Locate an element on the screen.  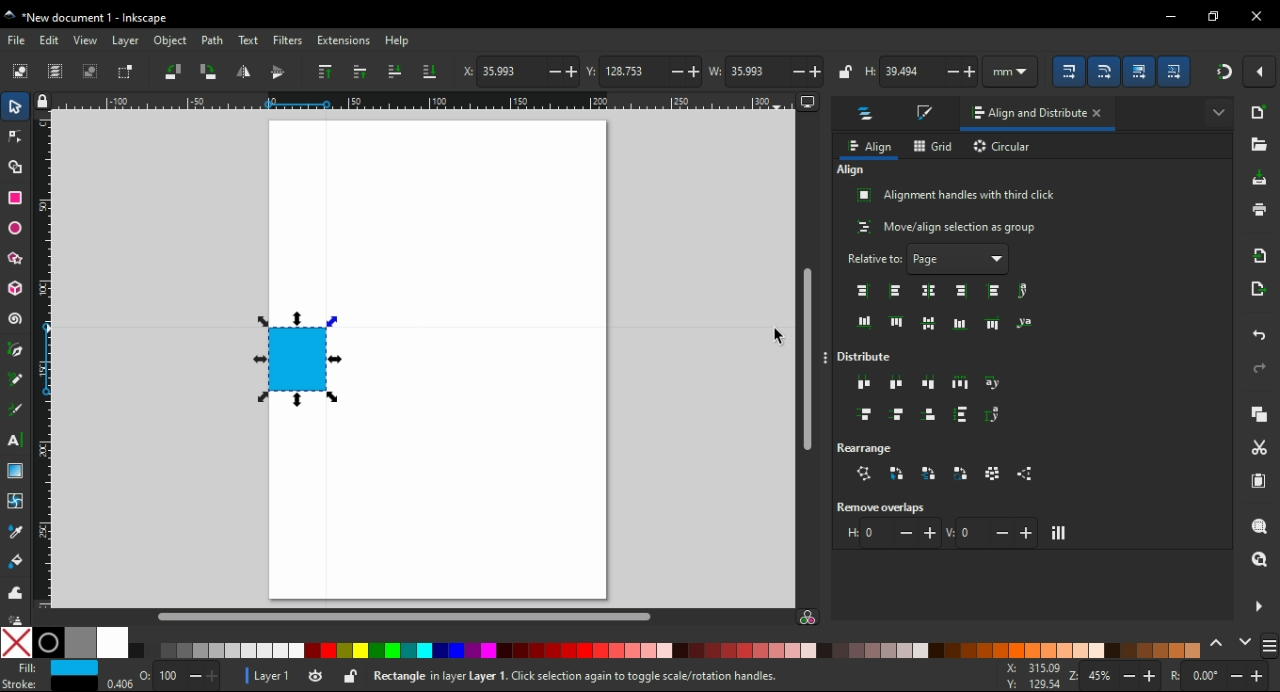
rotation is located at coordinates (1220, 676).